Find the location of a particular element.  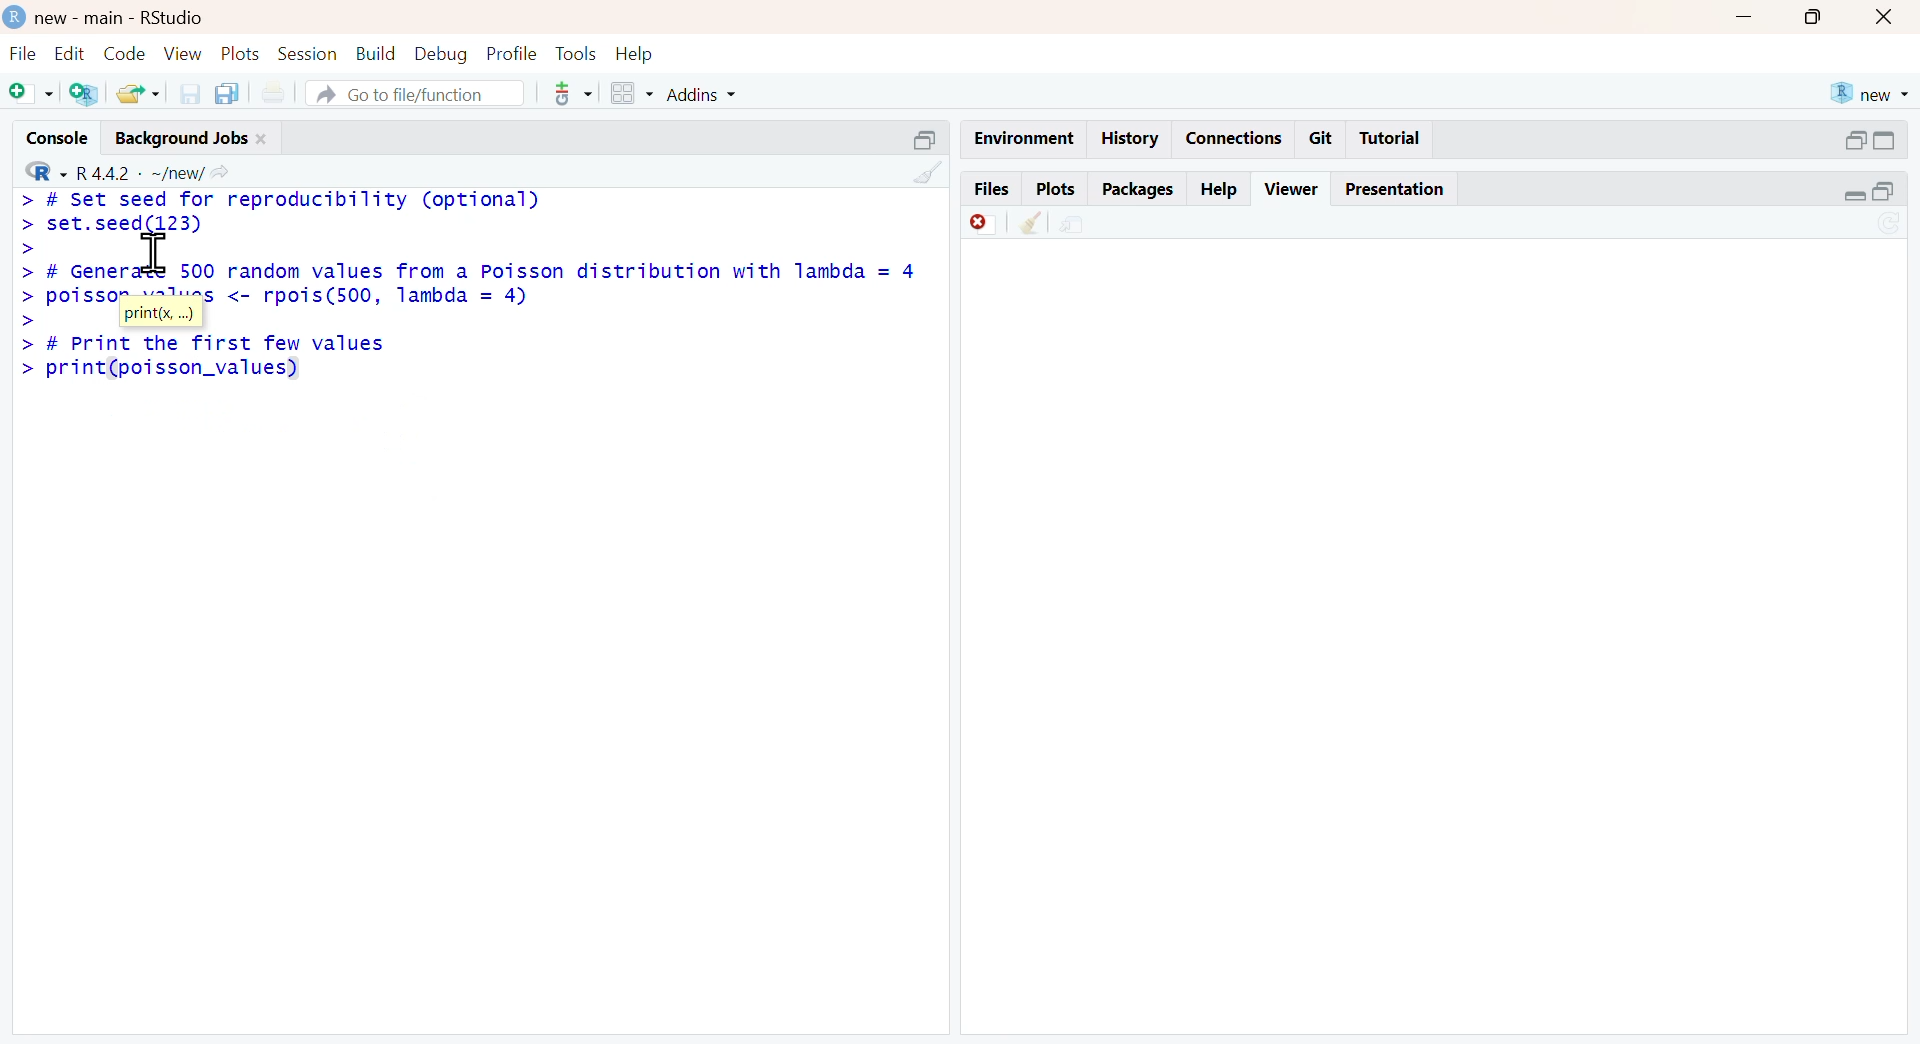

discard is located at coordinates (986, 224).